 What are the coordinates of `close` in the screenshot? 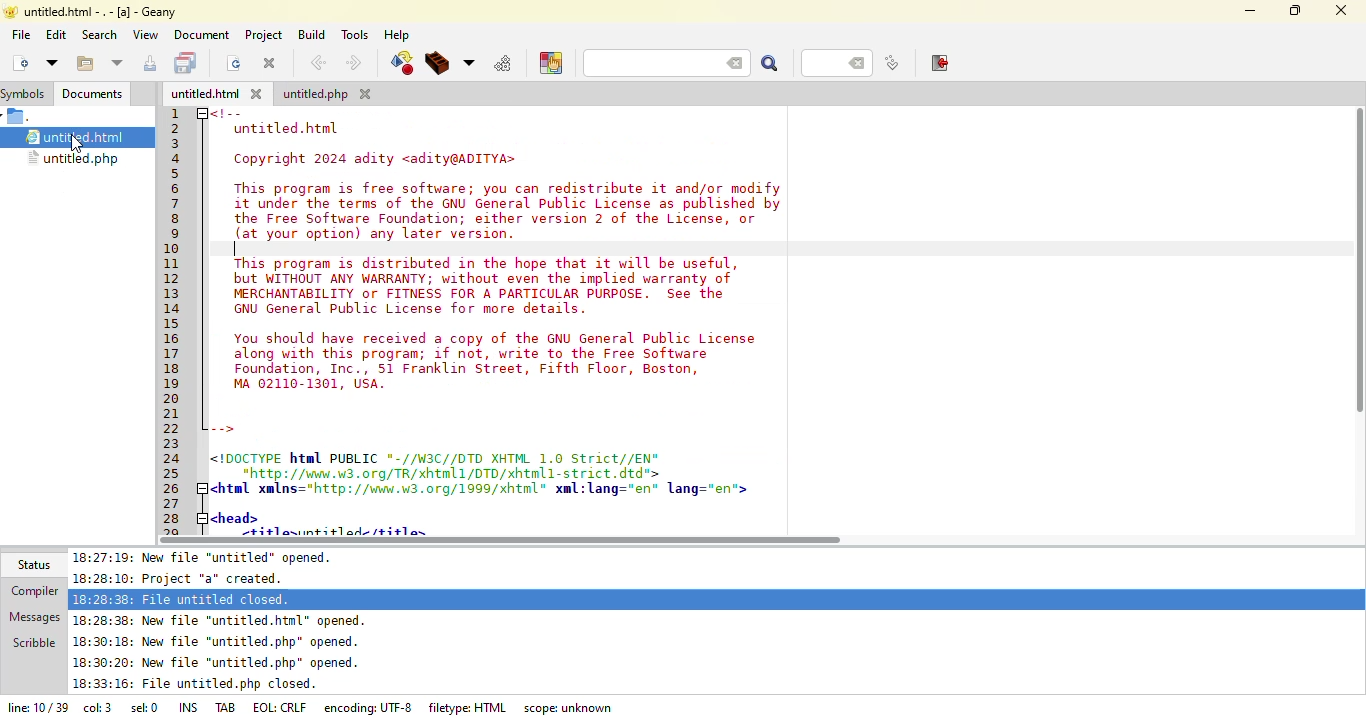 It's located at (1341, 11).